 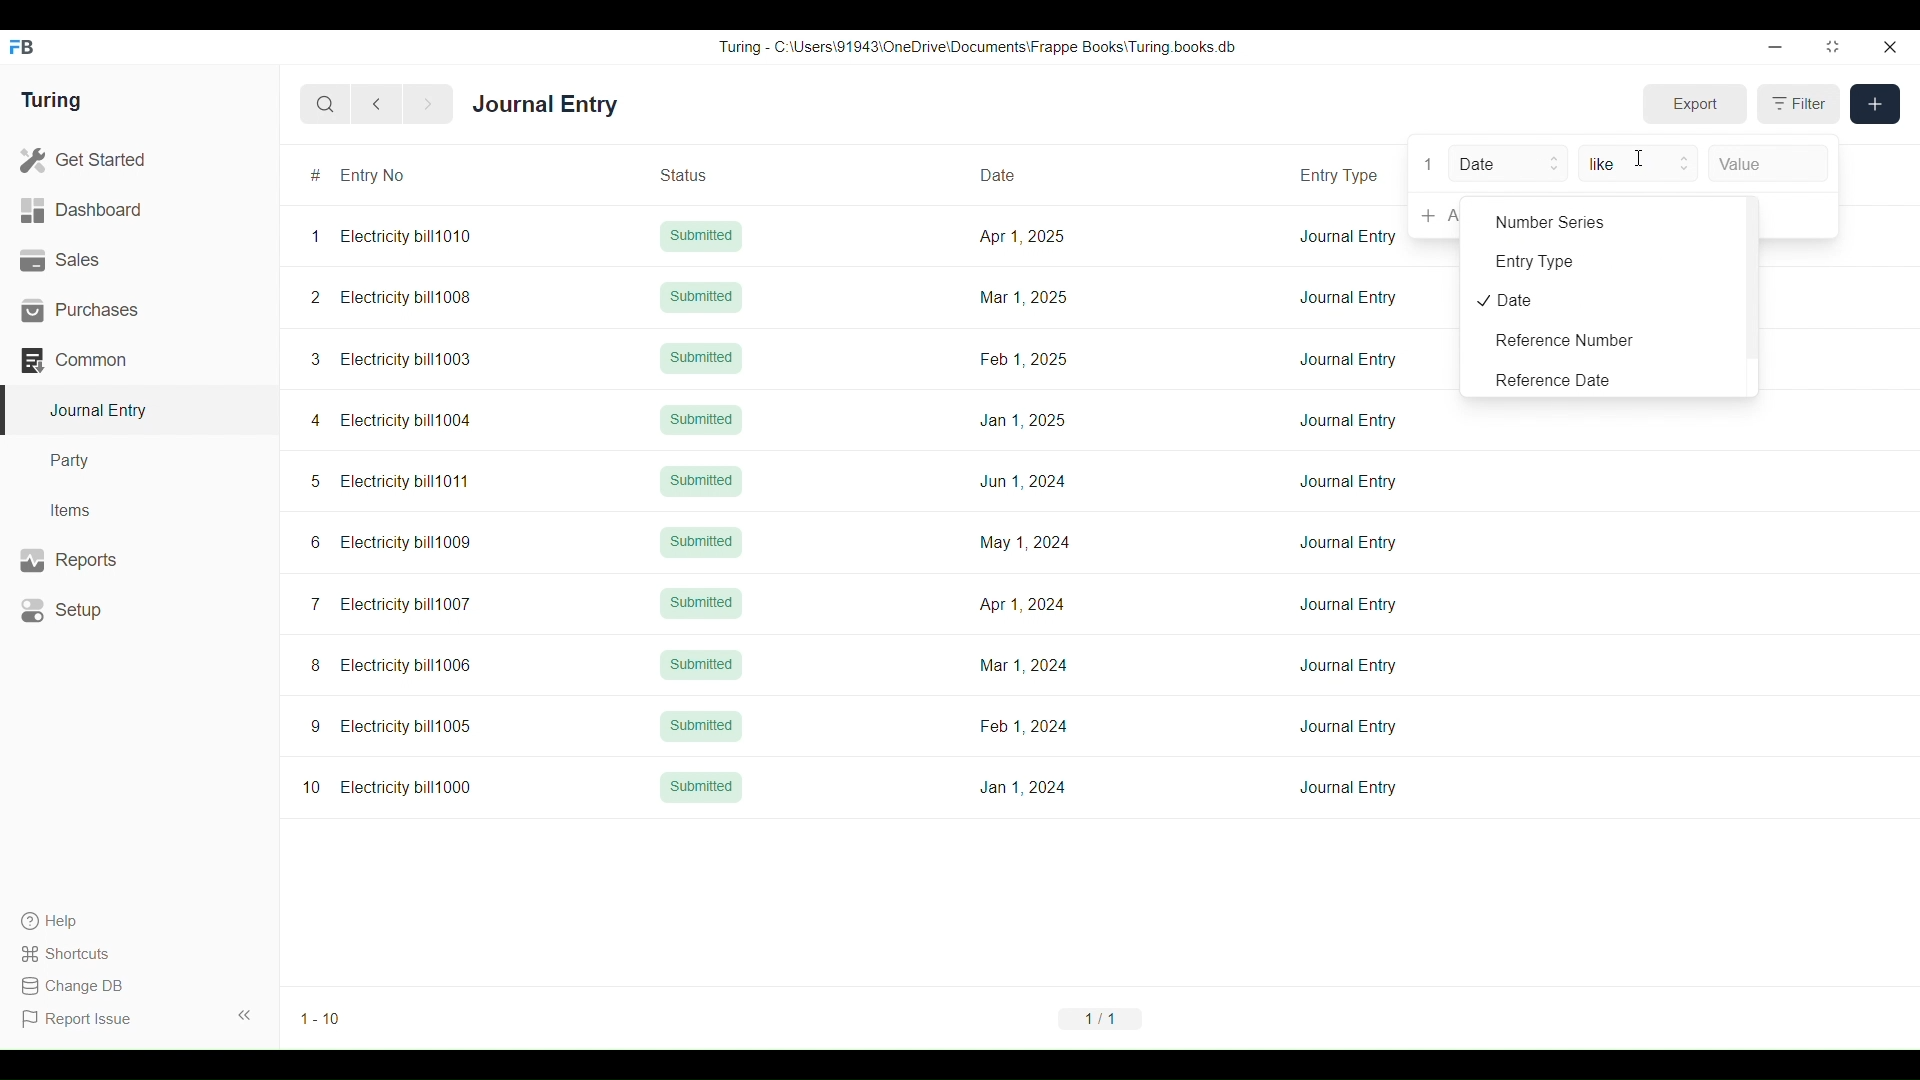 What do you see at coordinates (1343, 173) in the screenshot?
I see `Entry Type` at bounding box center [1343, 173].